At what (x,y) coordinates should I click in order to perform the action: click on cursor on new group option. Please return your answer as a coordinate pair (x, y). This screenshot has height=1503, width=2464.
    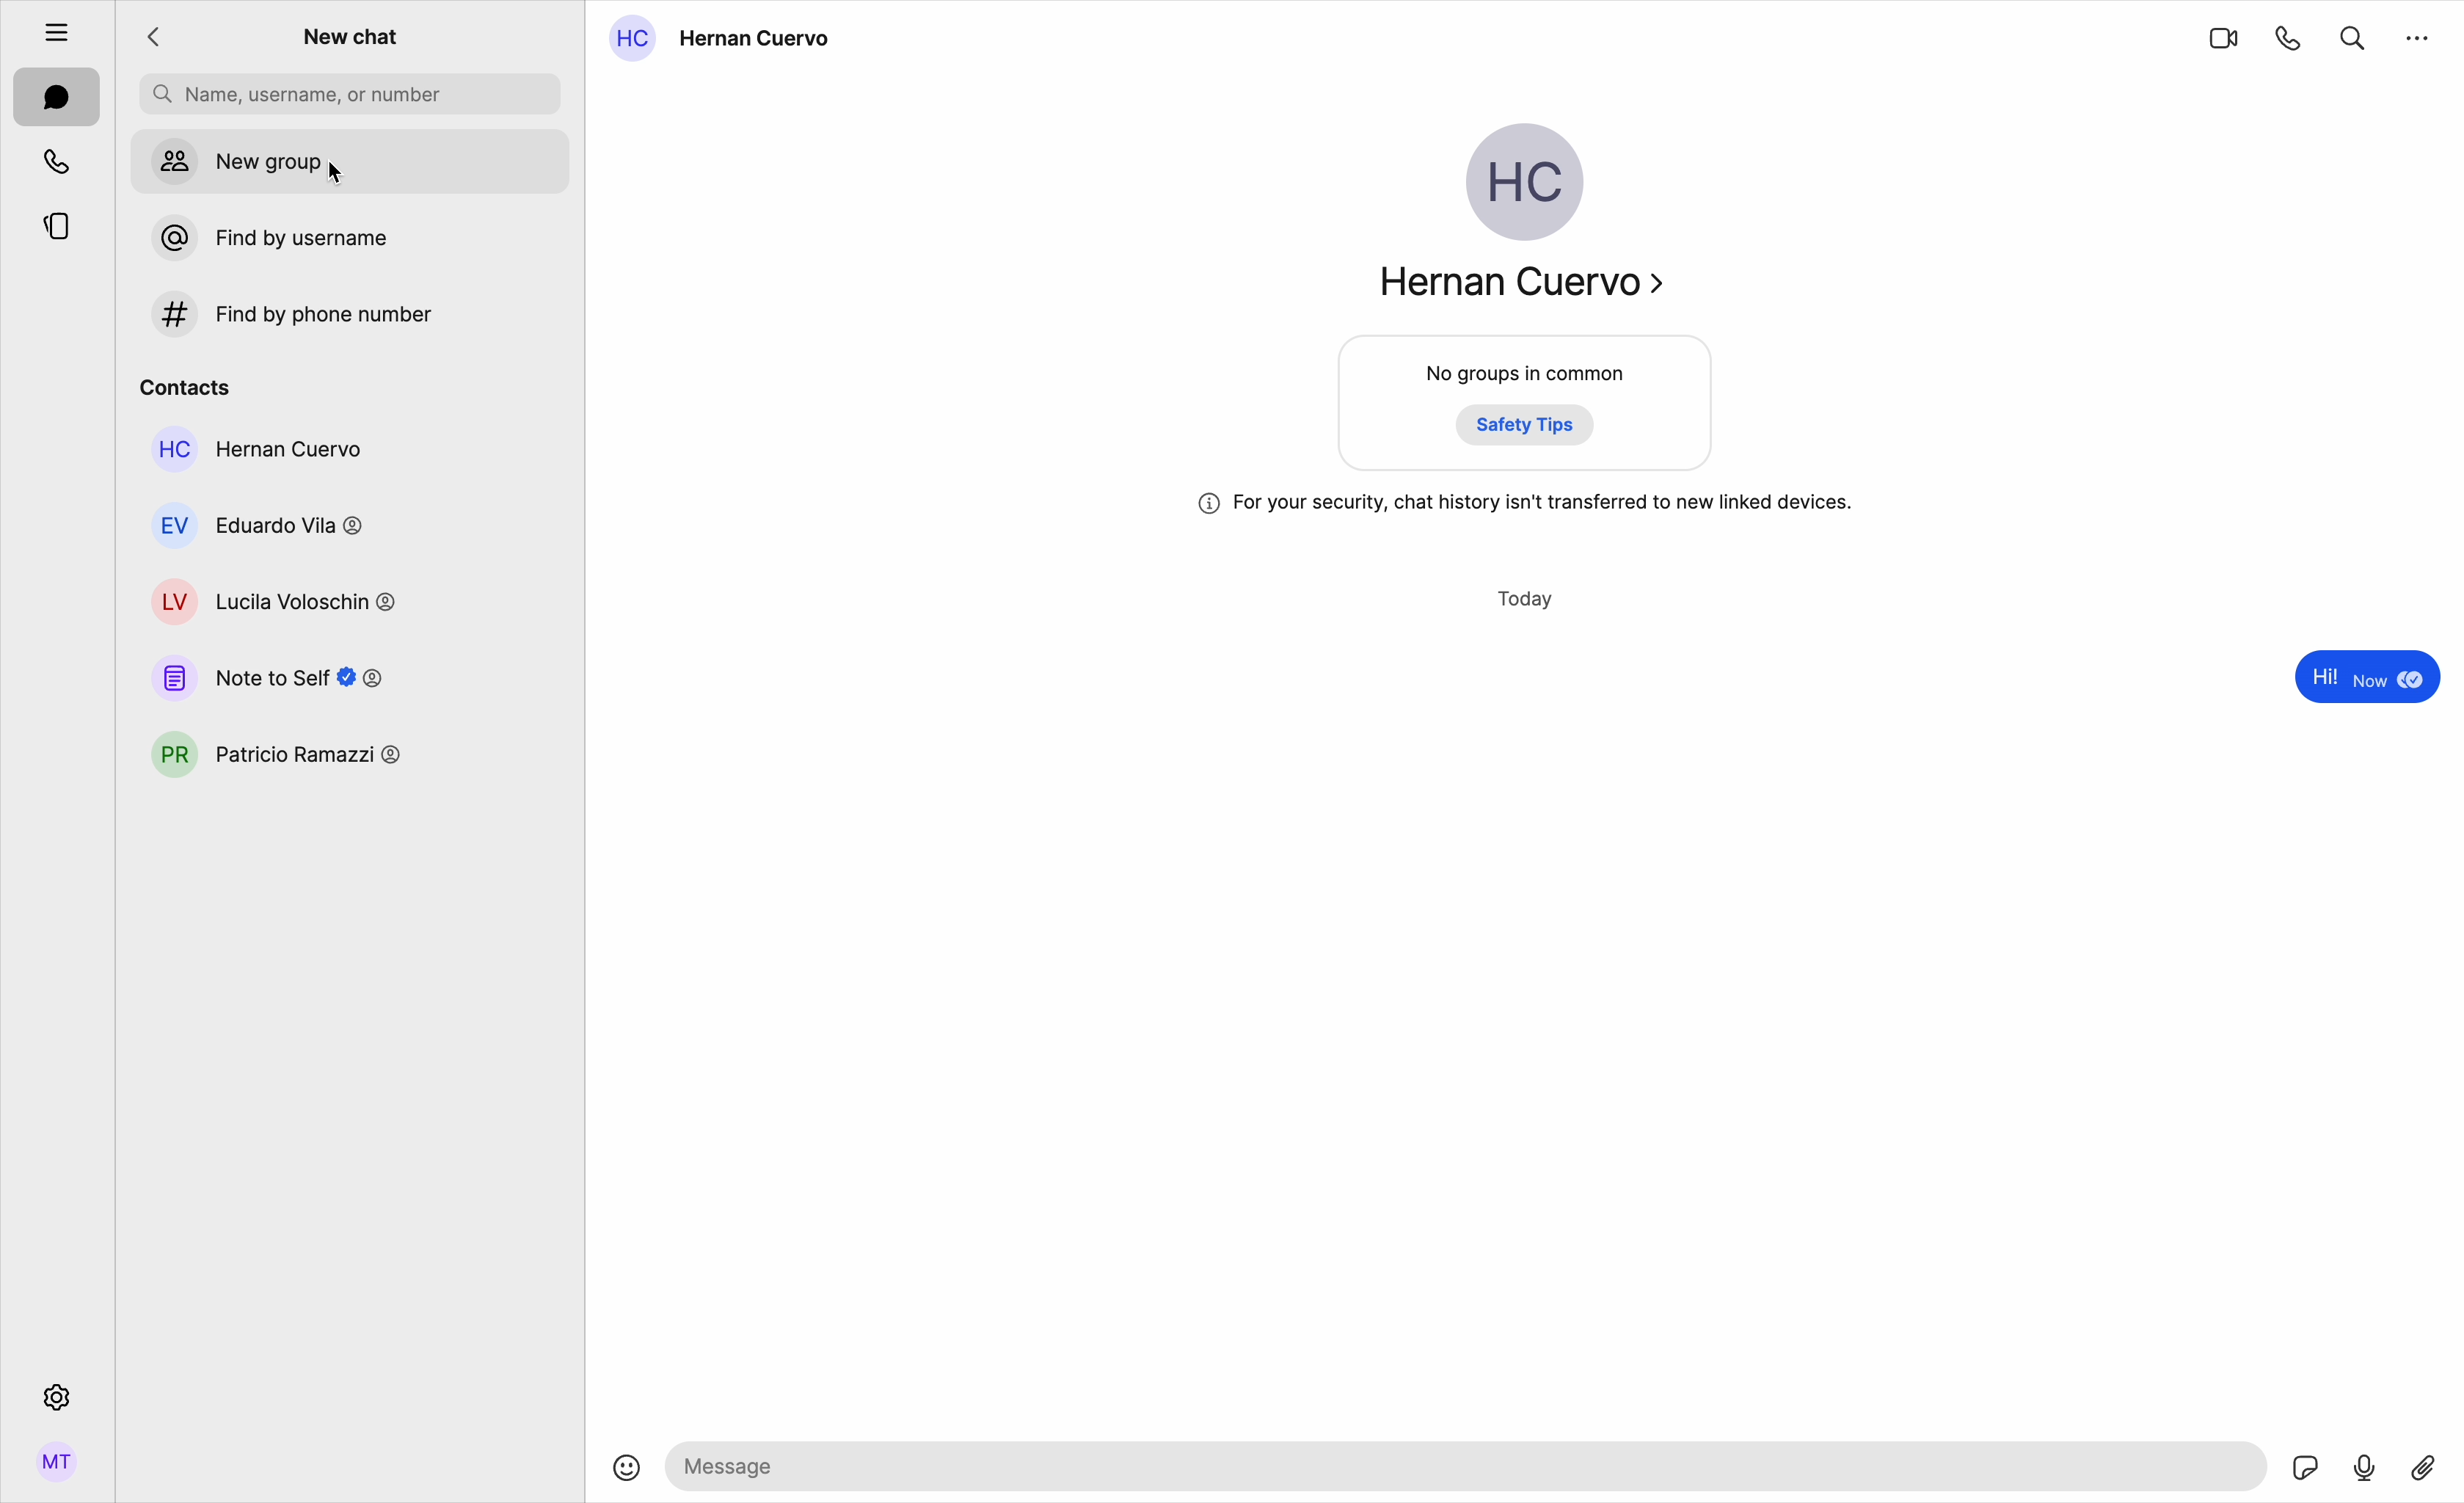
    Looking at the image, I should click on (351, 163).